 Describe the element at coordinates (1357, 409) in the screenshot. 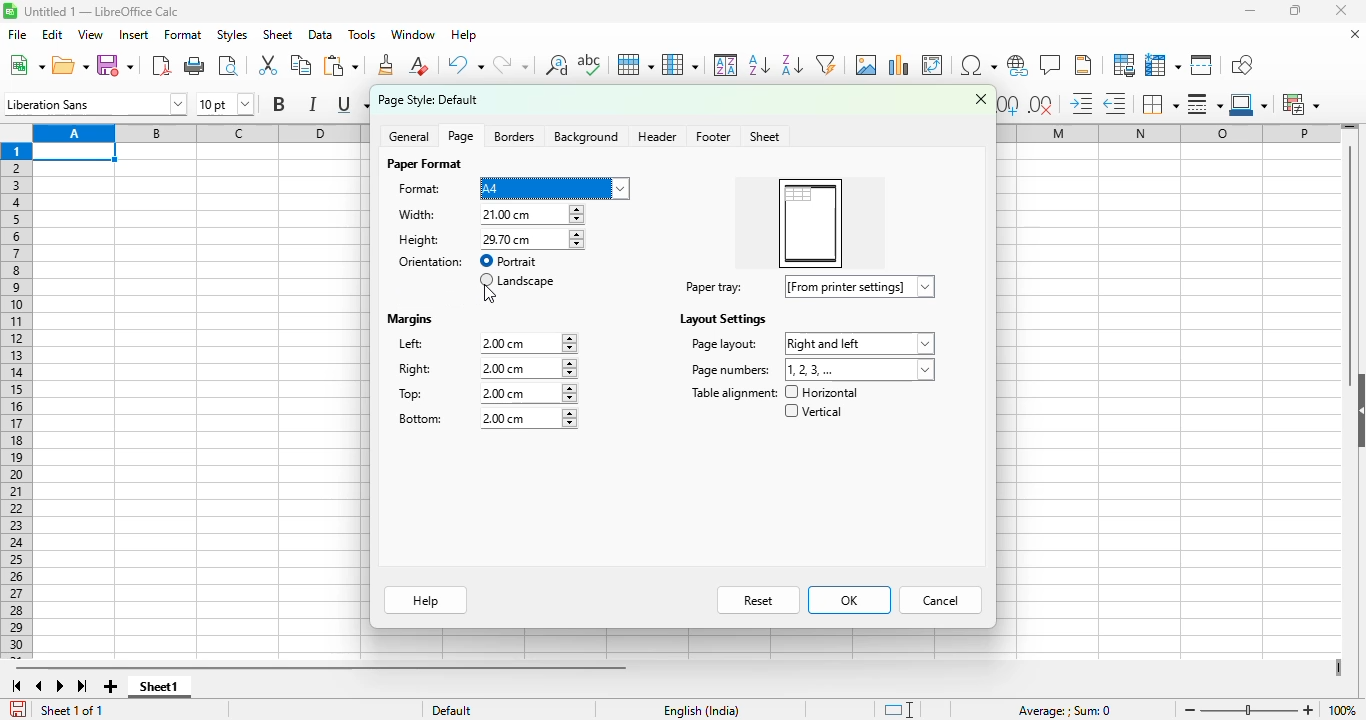

I see `show` at that location.